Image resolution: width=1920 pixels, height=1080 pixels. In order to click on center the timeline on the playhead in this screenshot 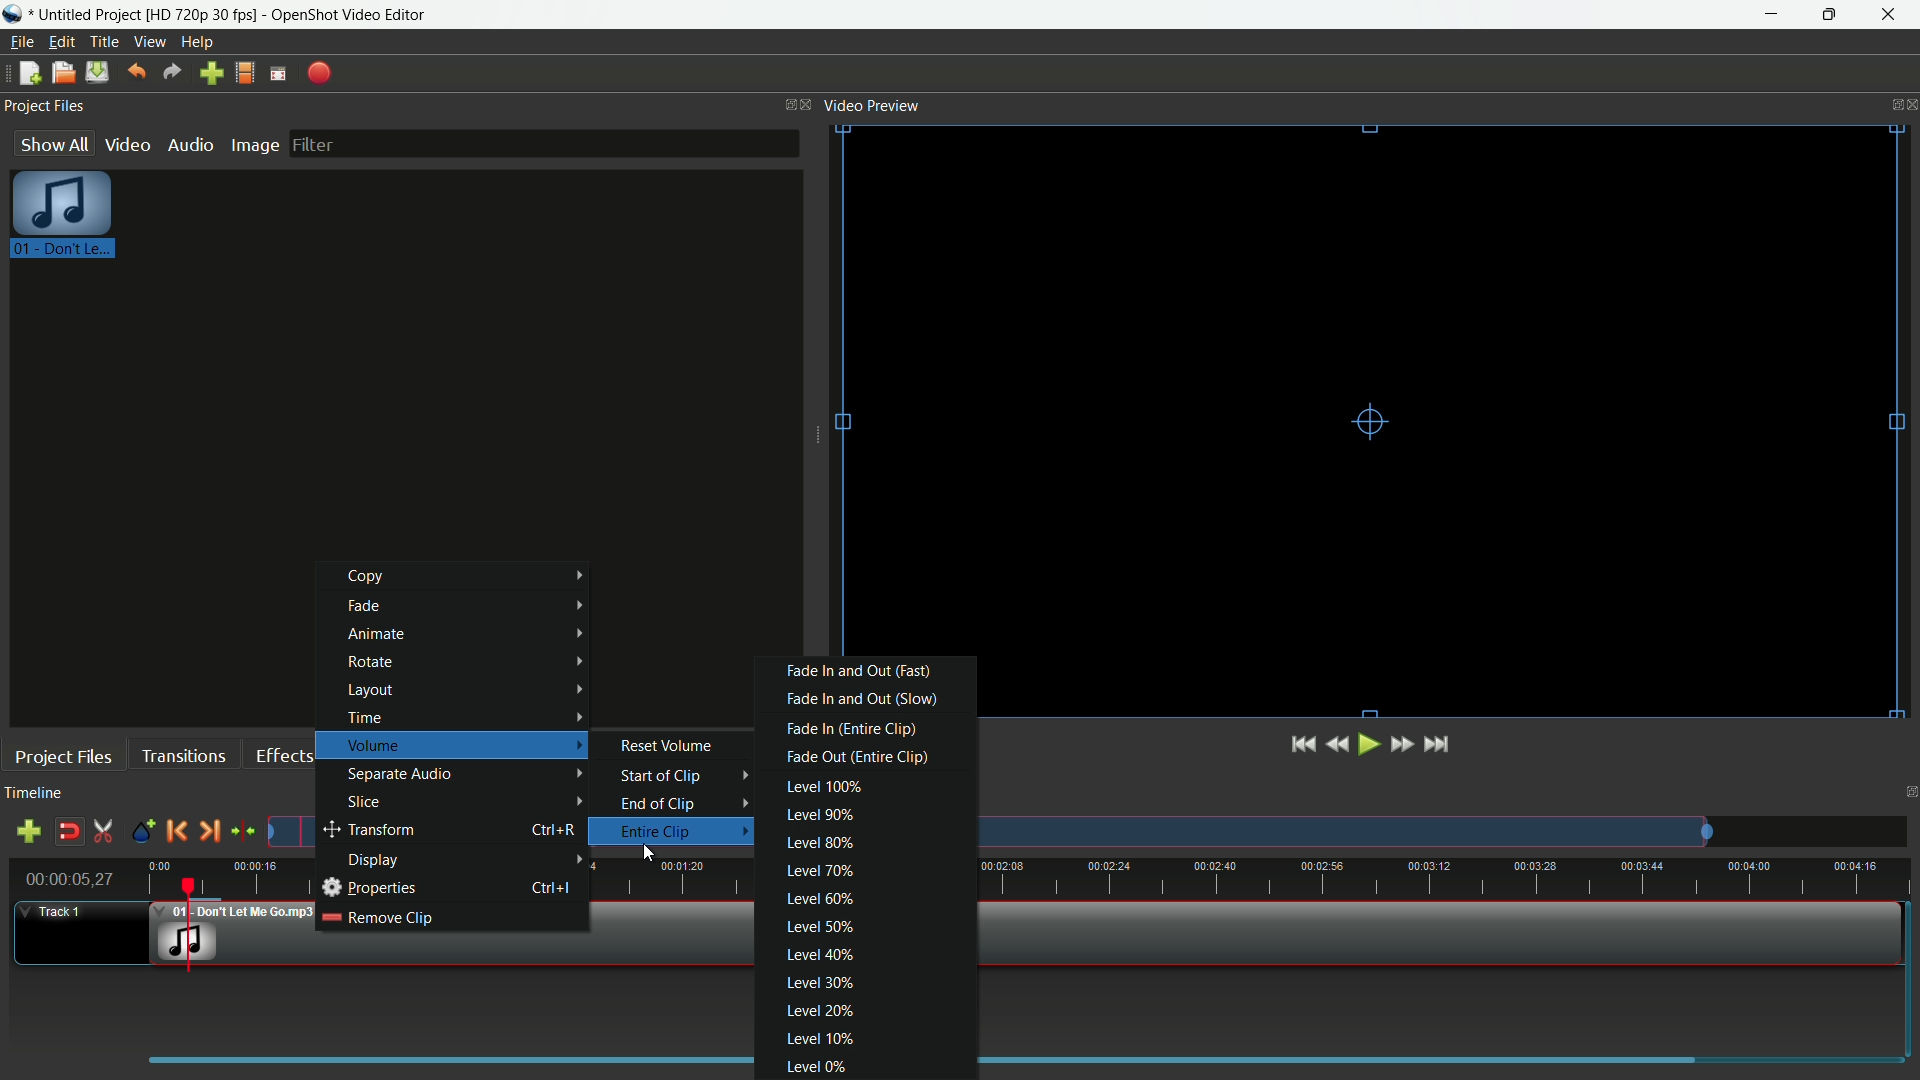, I will do `click(242, 832)`.